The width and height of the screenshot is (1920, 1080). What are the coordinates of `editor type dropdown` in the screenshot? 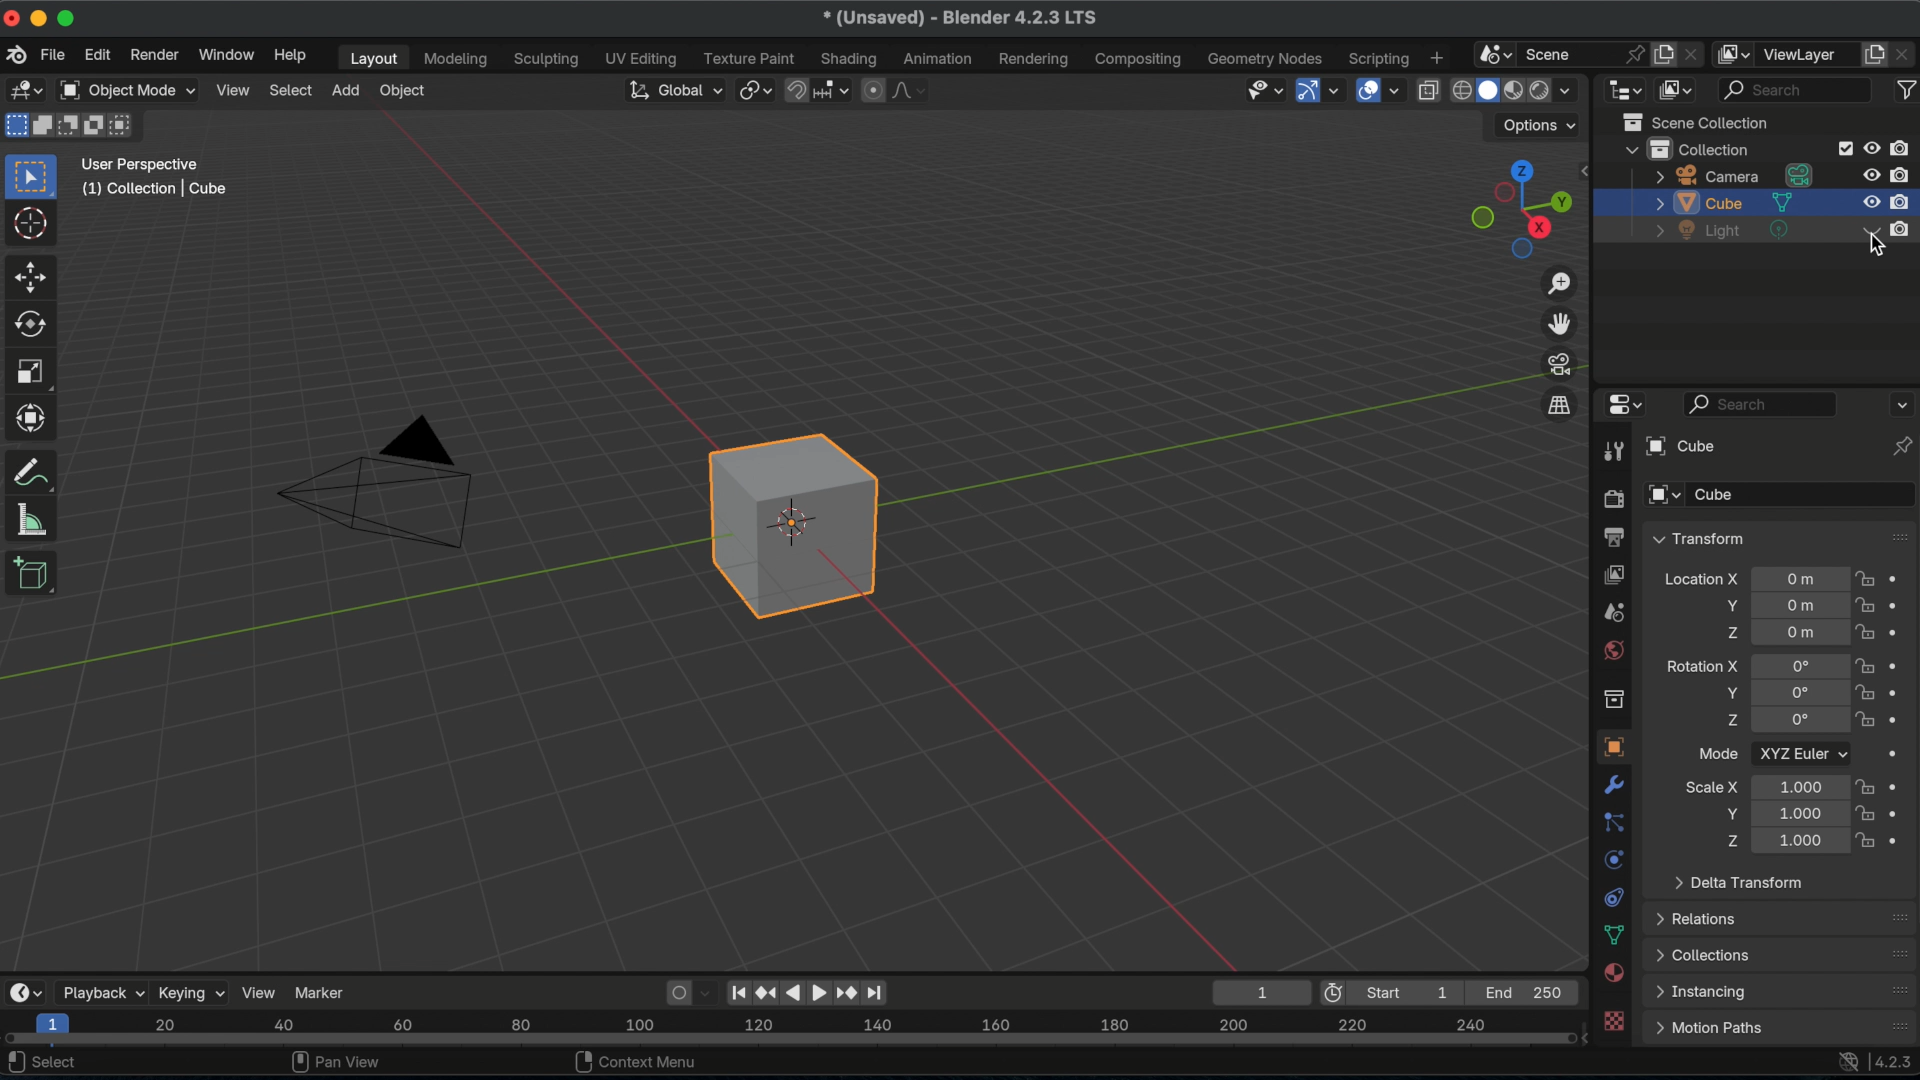 It's located at (25, 989).